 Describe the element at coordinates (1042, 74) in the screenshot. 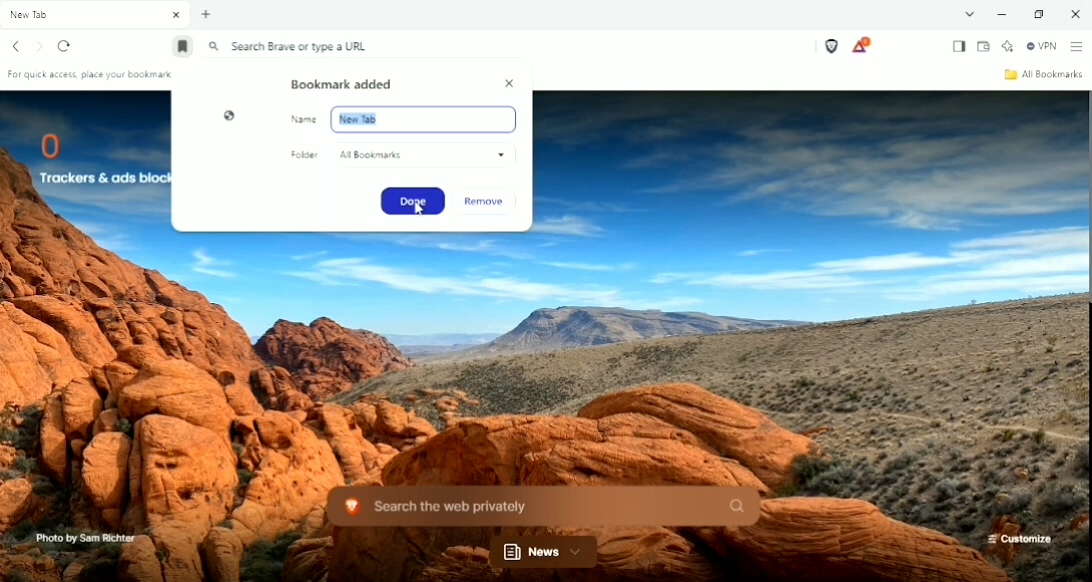

I see `All Bookmarks` at that location.